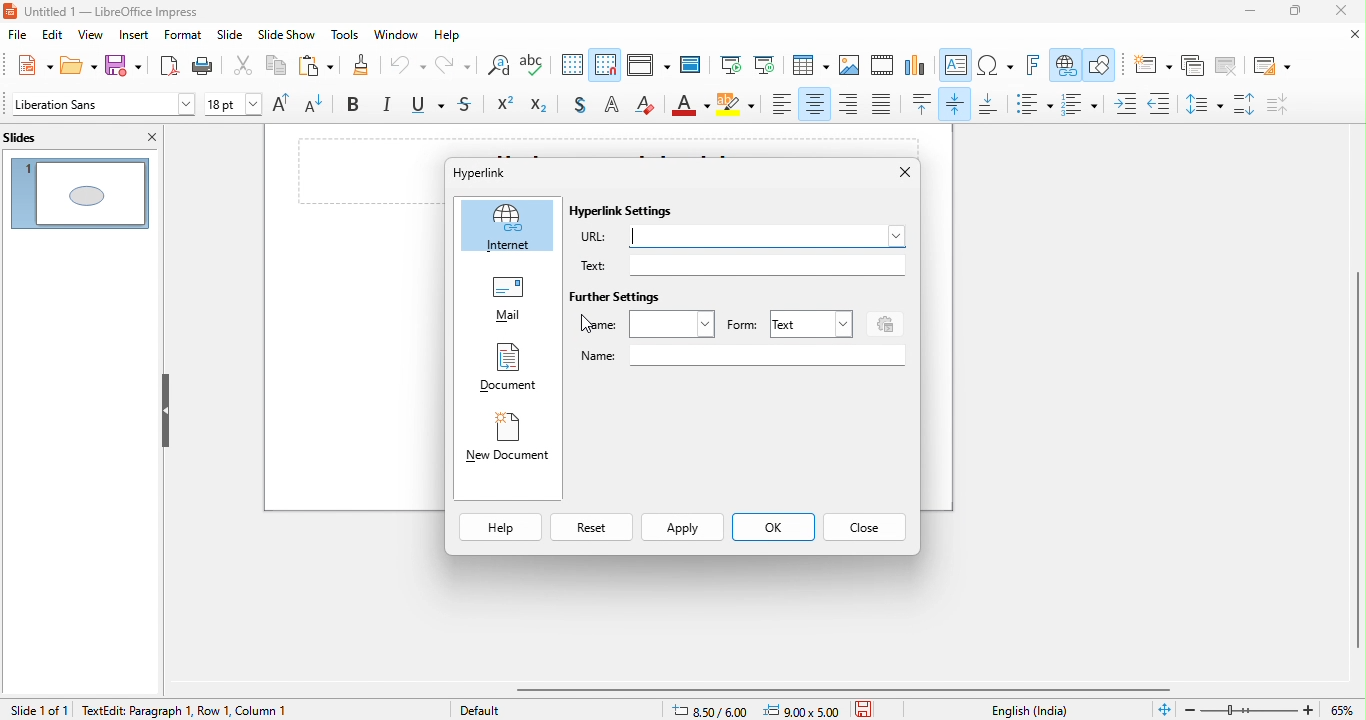  Describe the element at coordinates (1065, 66) in the screenshot. I see `hyperlink` at that location.